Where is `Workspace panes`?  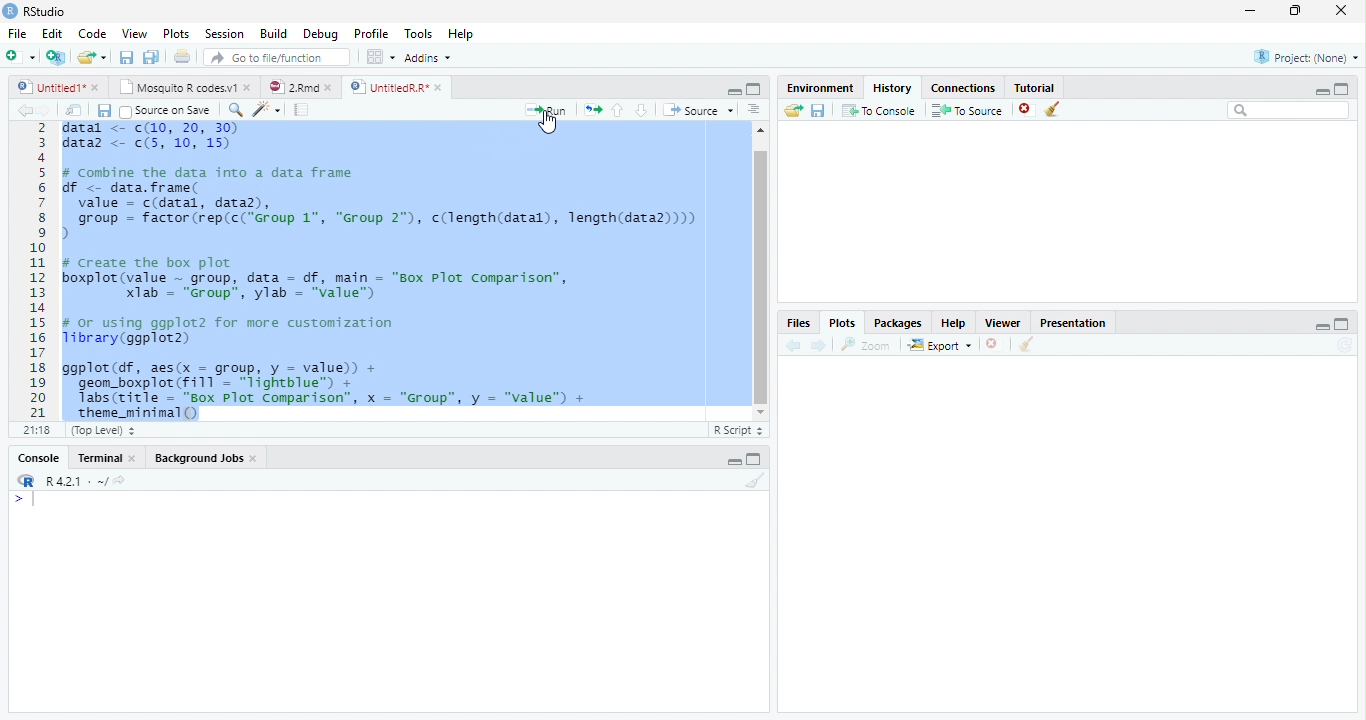 Workspace panes is located at coordinates (378, 56).